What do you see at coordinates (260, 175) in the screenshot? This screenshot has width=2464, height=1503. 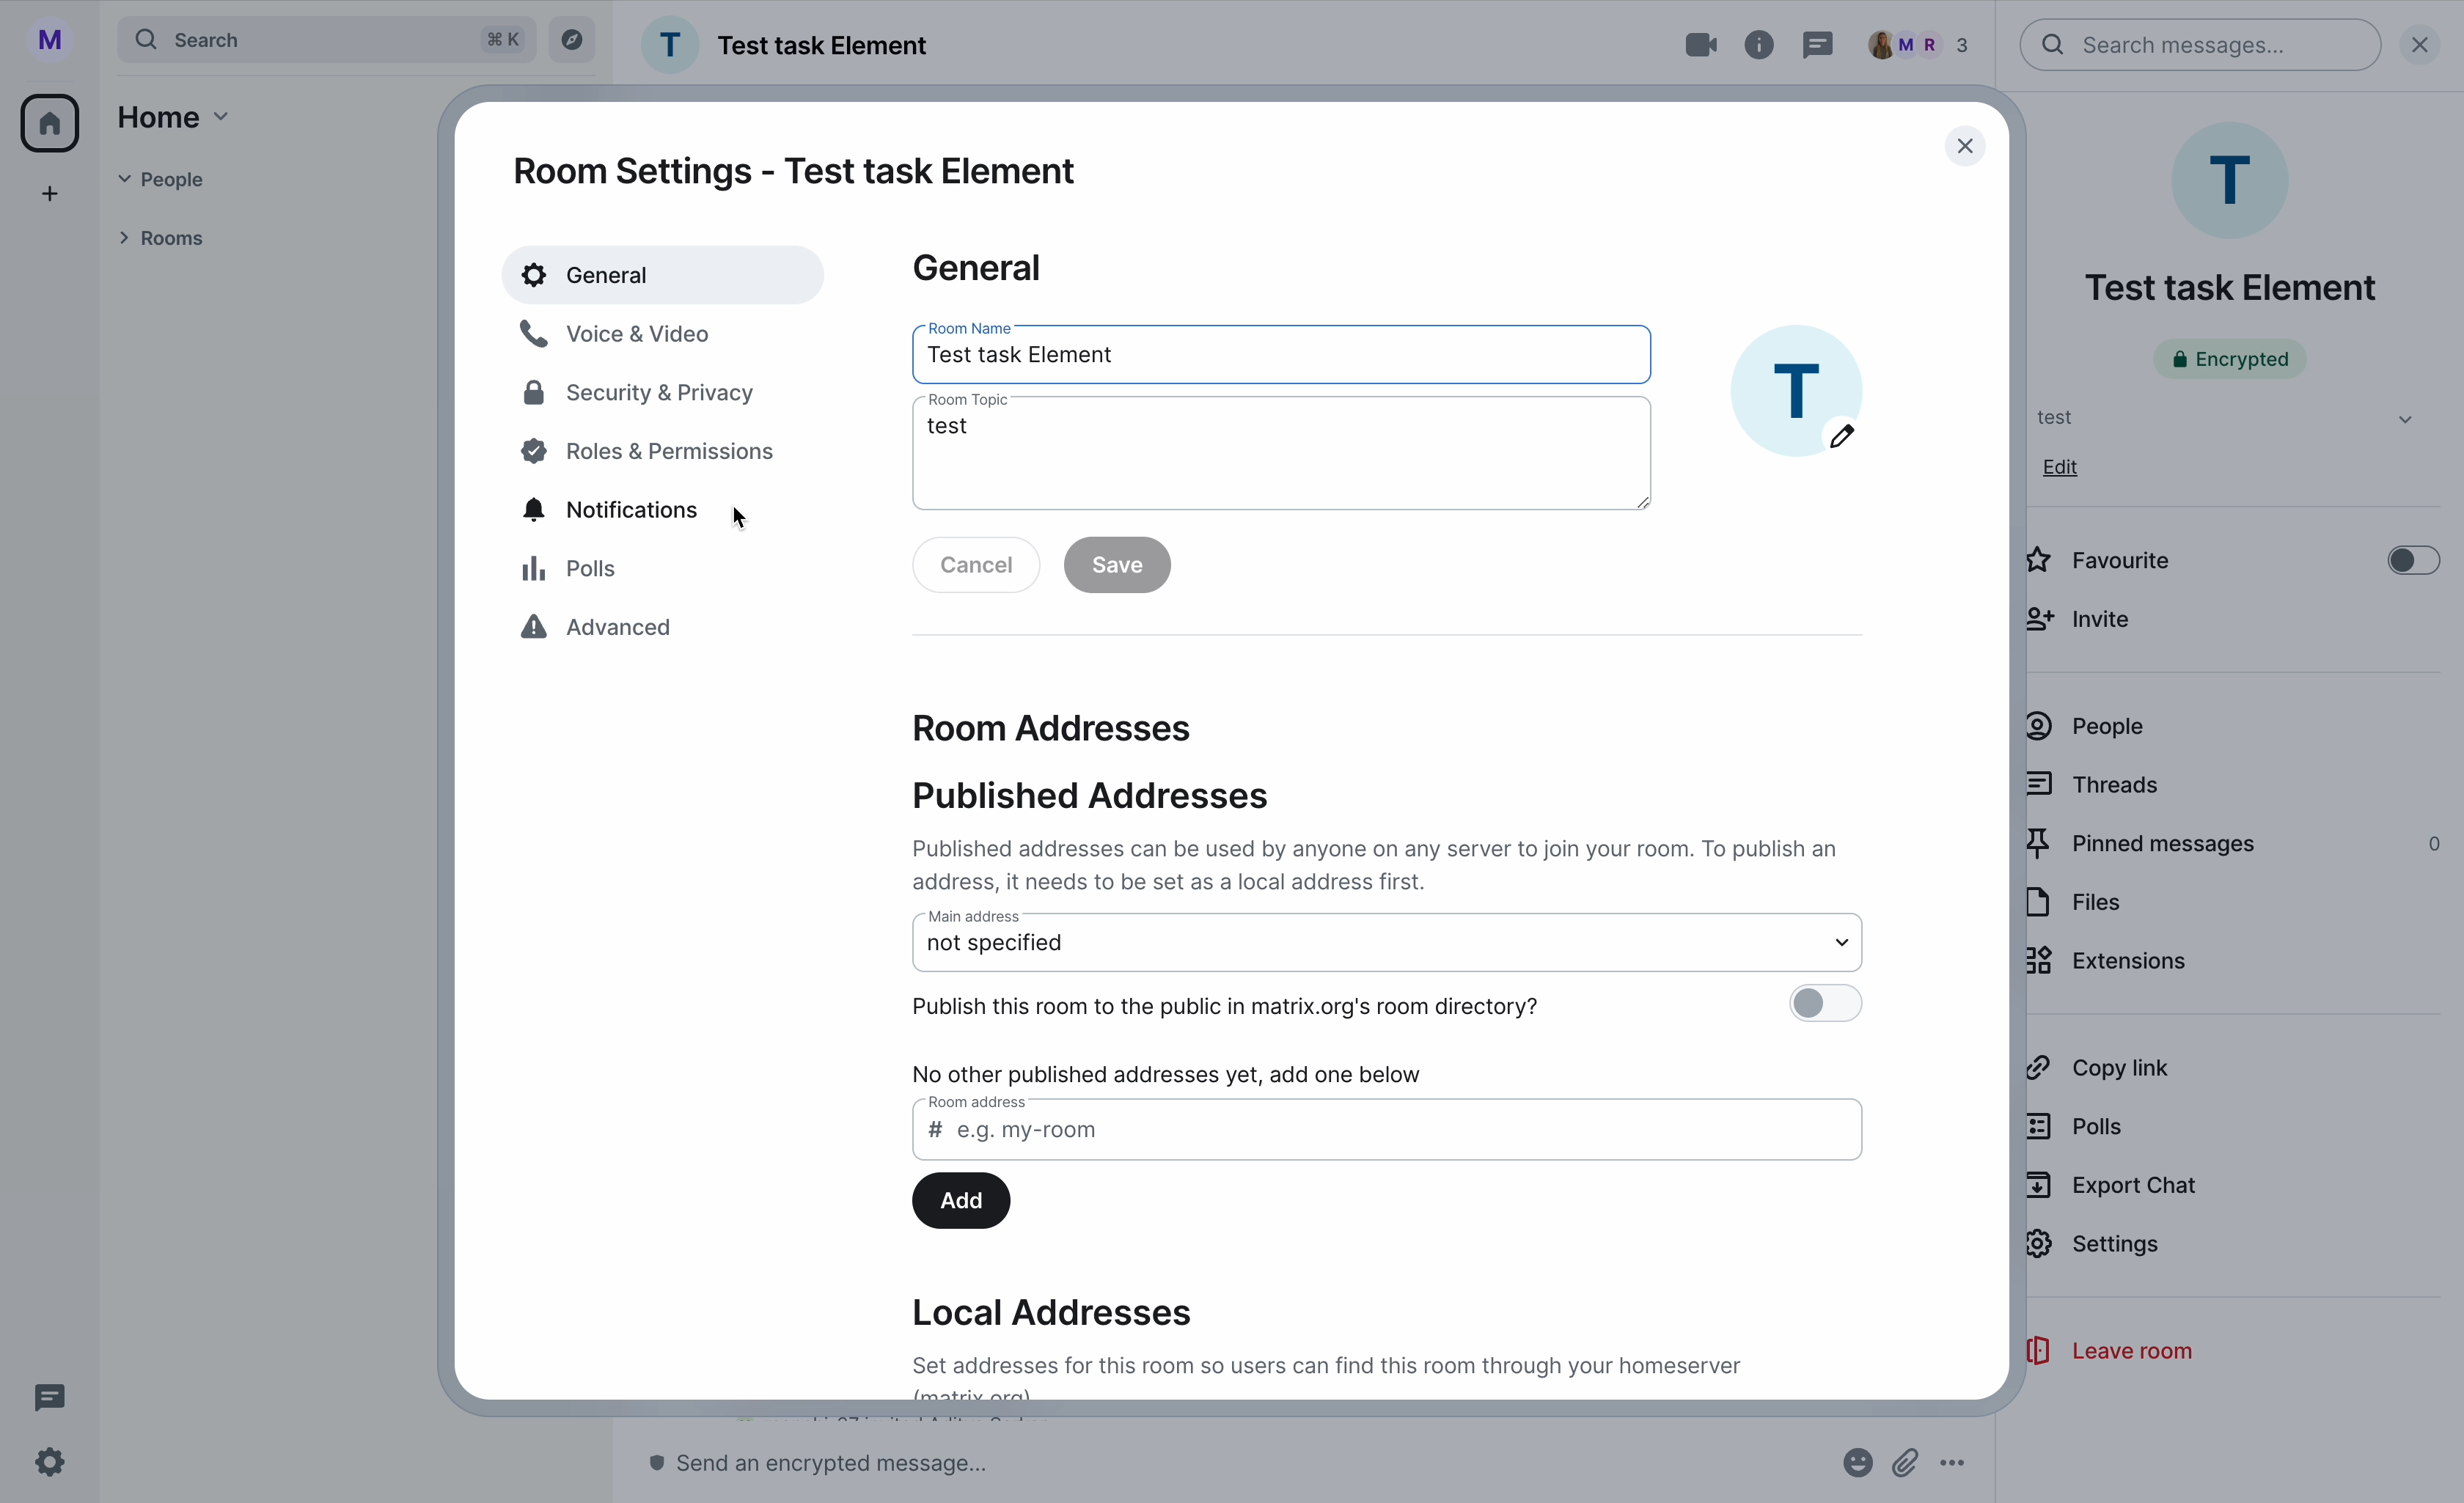 I see `people tab` at bounding box center [260, 175].